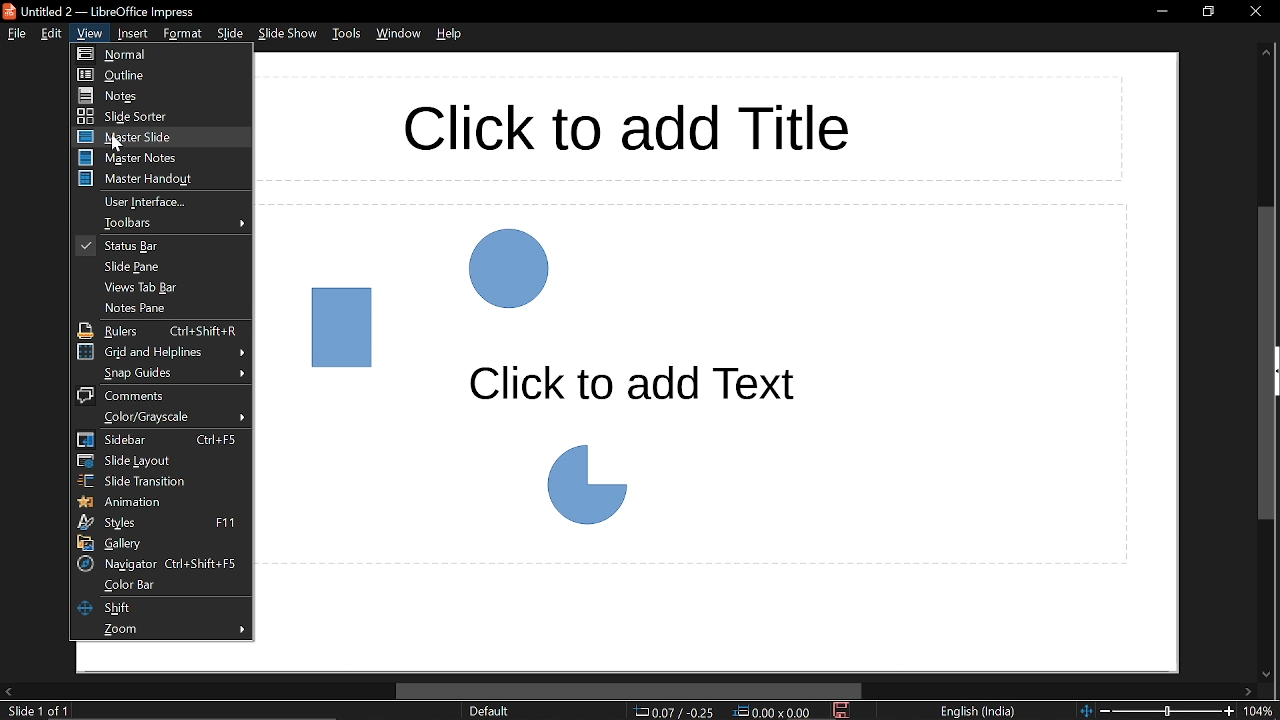 Image resolution: width=1280 pixels, height=720 pixels. What do you see at coordinates (156, 180) in the screenshot?
I see `Moaster handout` at bounding box center [156, 180].